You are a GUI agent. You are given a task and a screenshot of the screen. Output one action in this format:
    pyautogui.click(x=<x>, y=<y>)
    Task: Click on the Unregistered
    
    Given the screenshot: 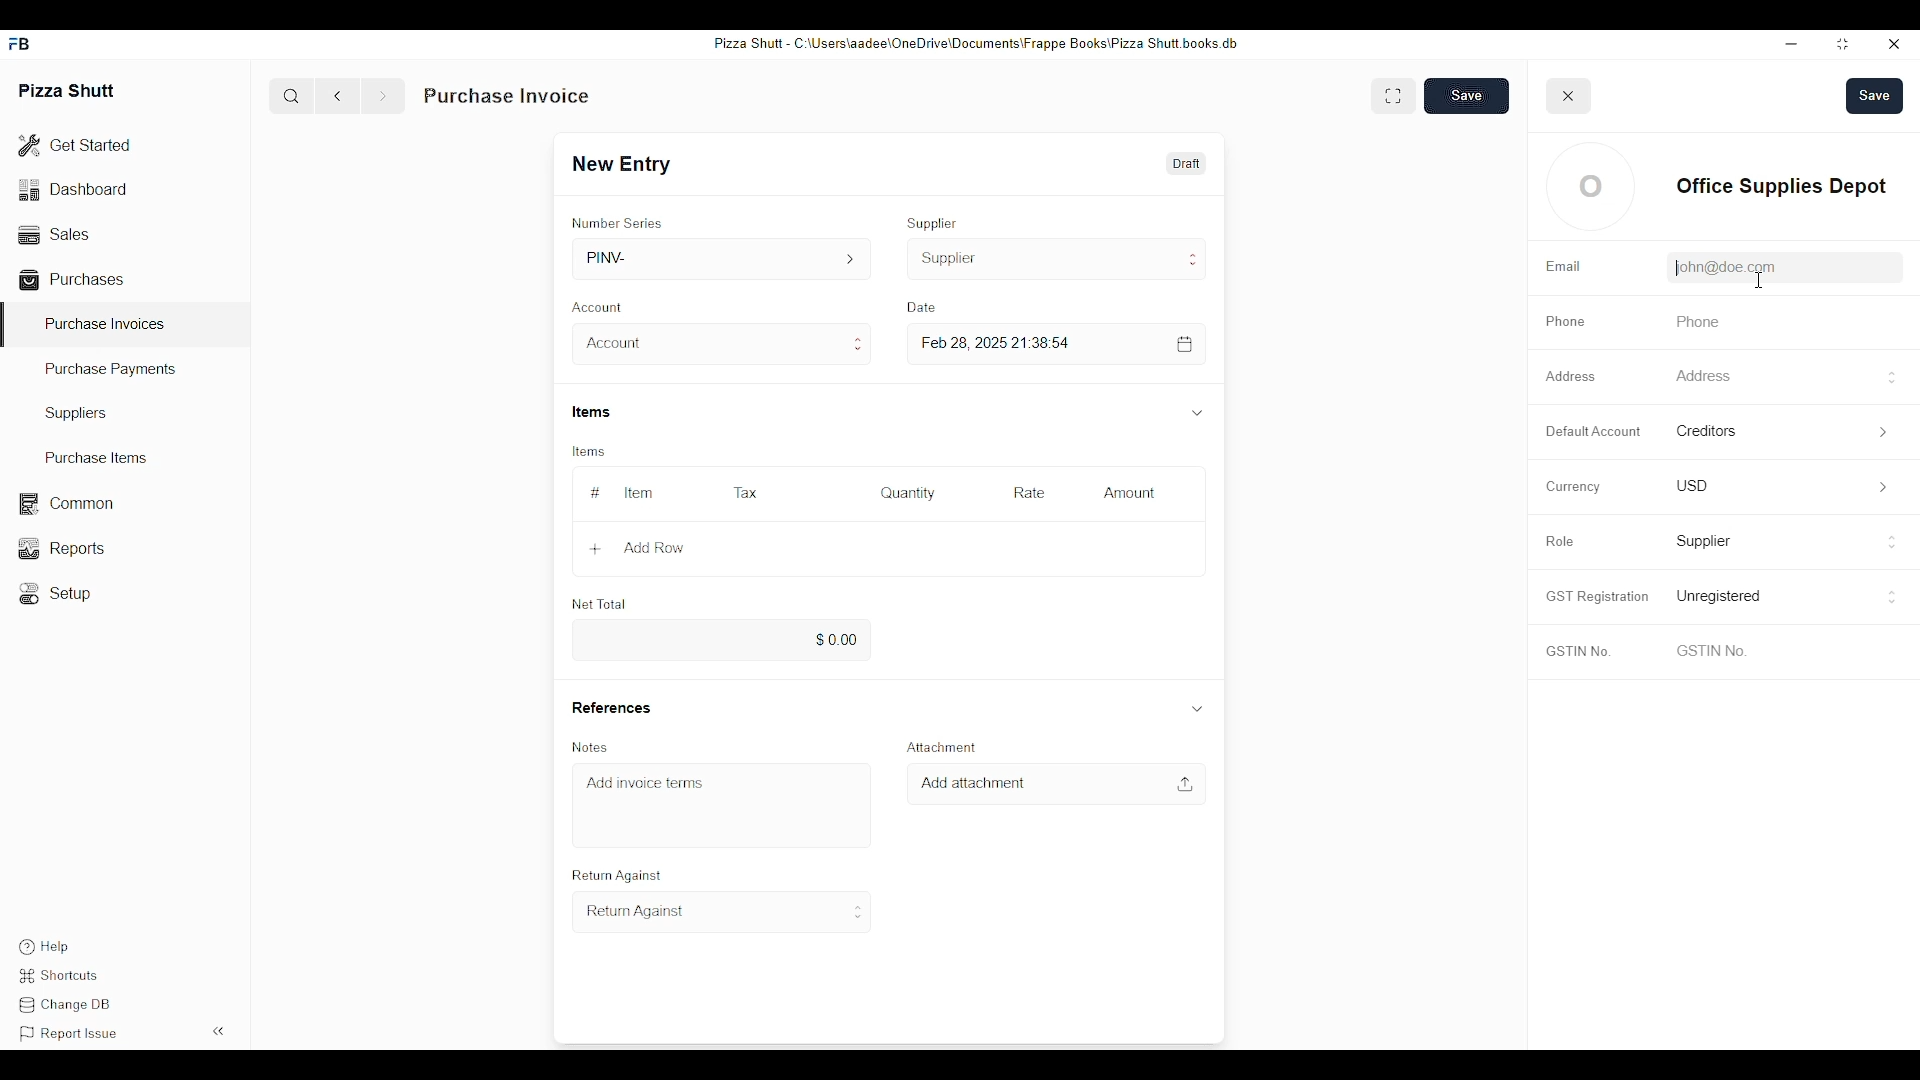 What is the action you would take?
    pyautogui.click(x=1721, y=596)
    